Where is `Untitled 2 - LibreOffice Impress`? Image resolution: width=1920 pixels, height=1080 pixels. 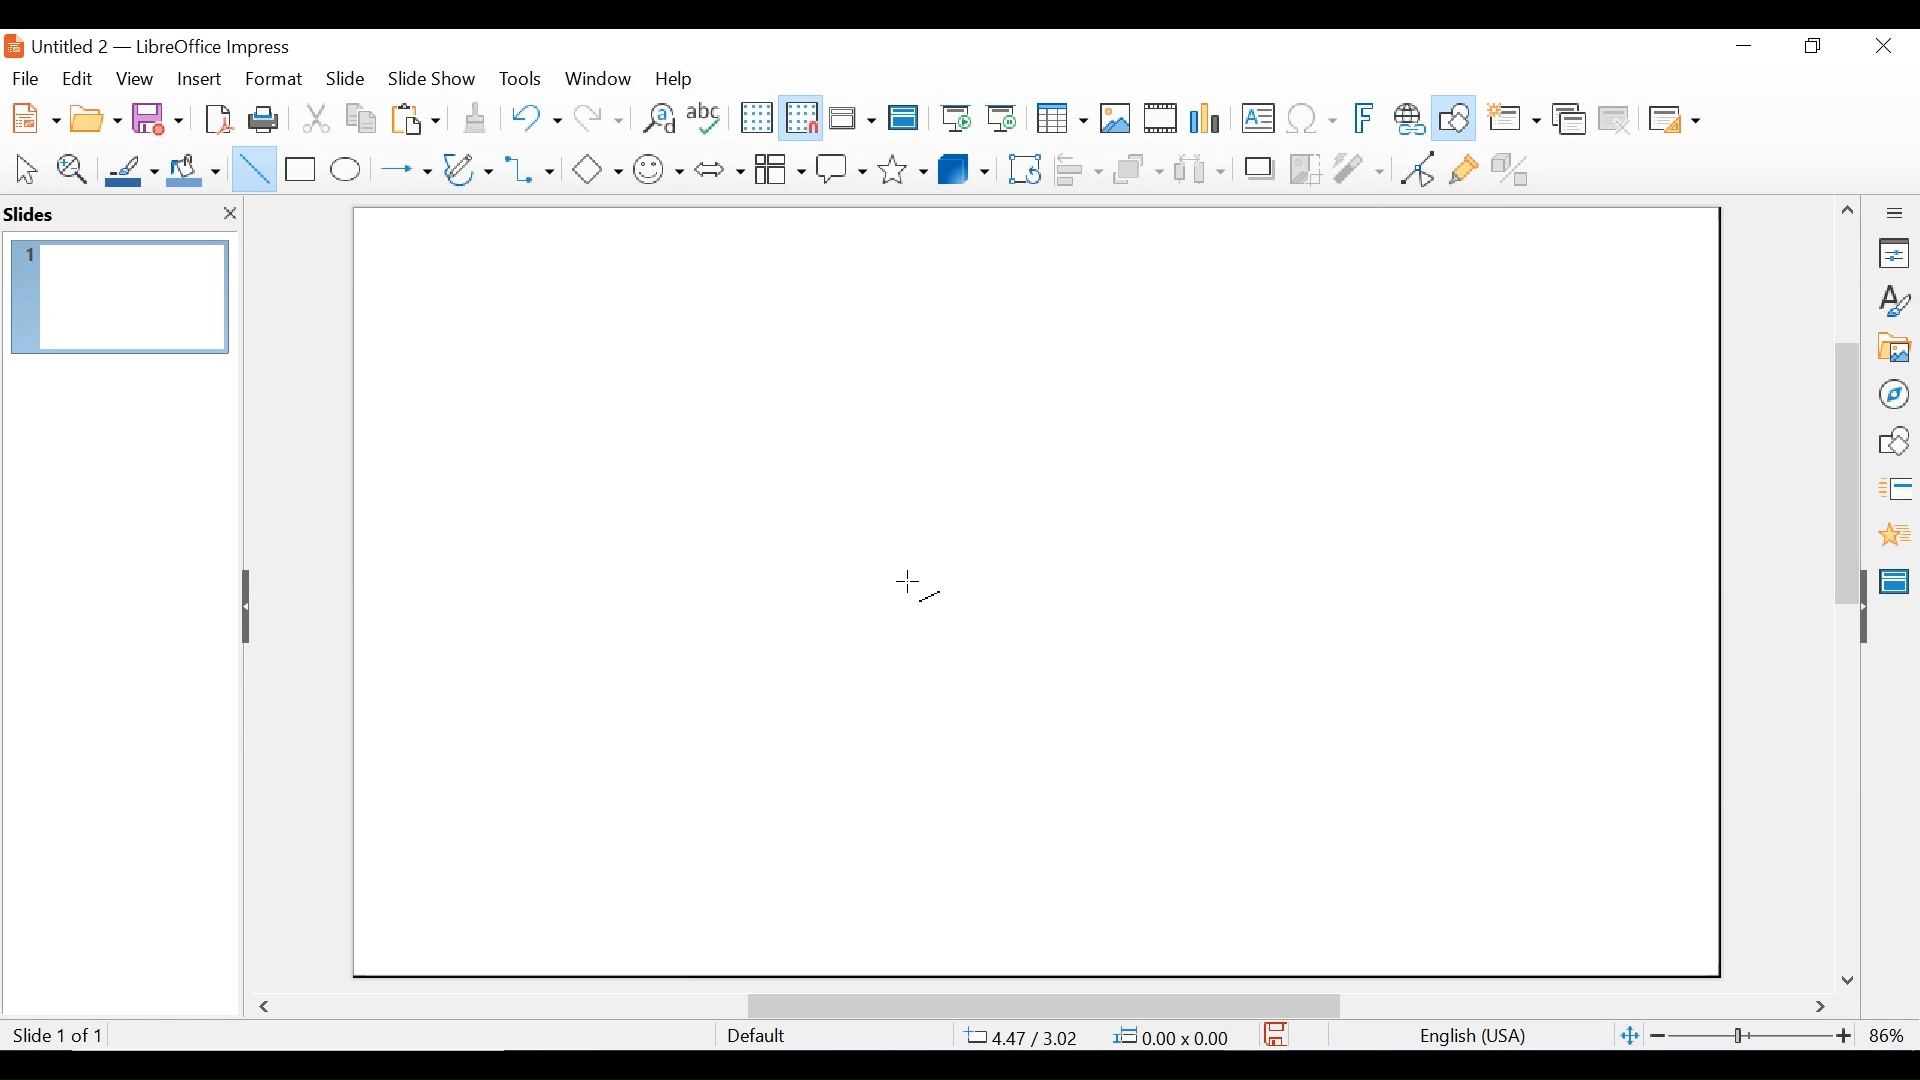
Untitled 2 - LibreOffice Impress is located at coordinates (181, 46).